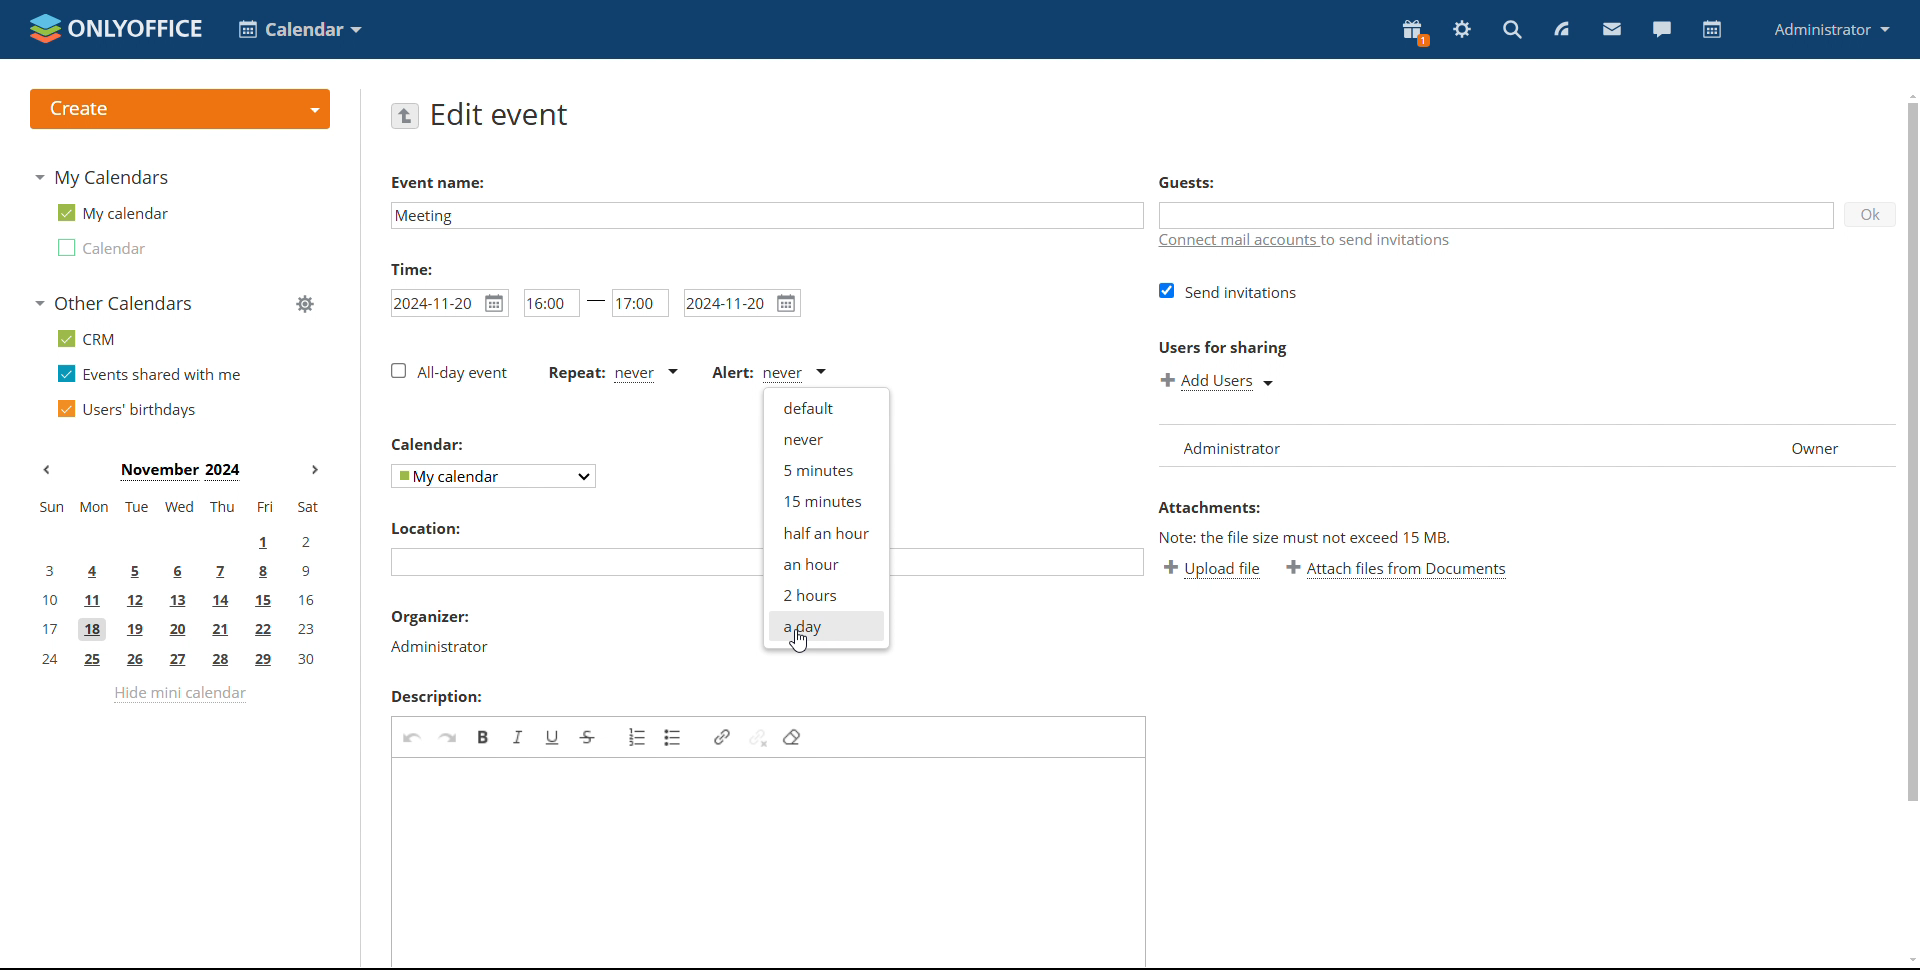 Image resolution: width=1920 pixels, height=970 pixels. I want to click on chat, so click(1660, 30).